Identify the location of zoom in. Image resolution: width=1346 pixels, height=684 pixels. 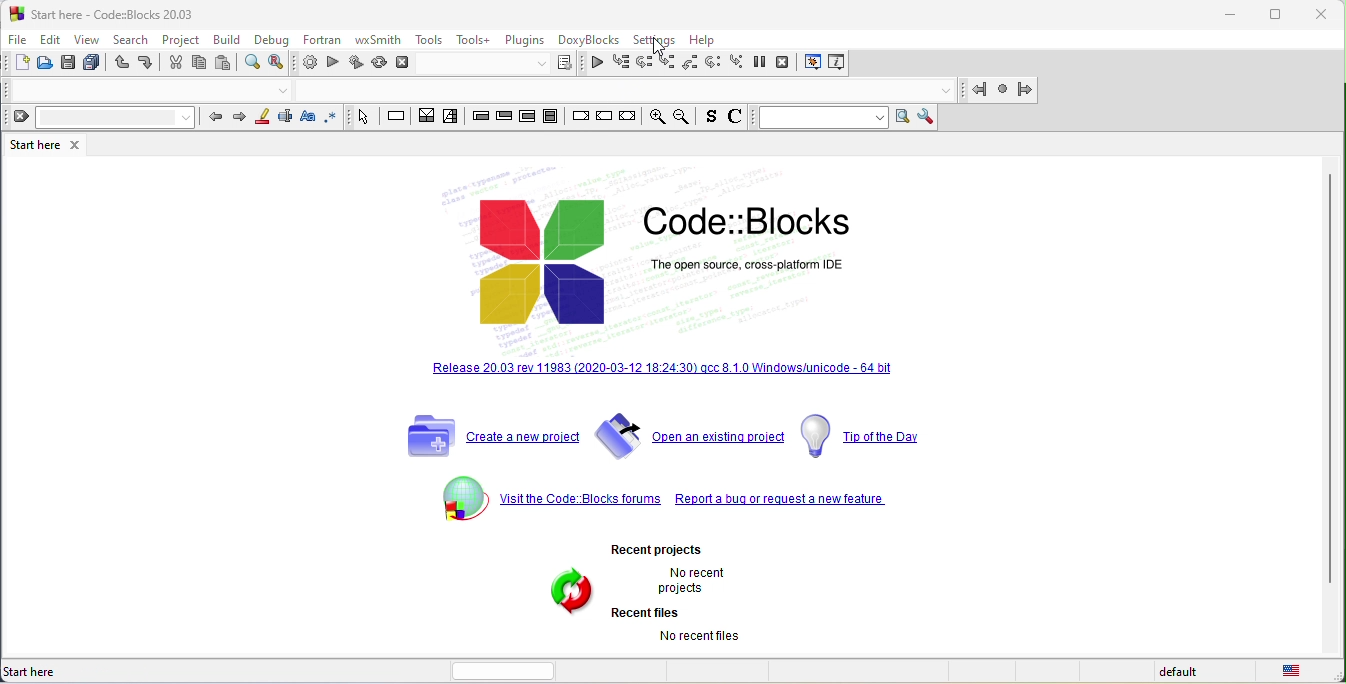
(653, 119).